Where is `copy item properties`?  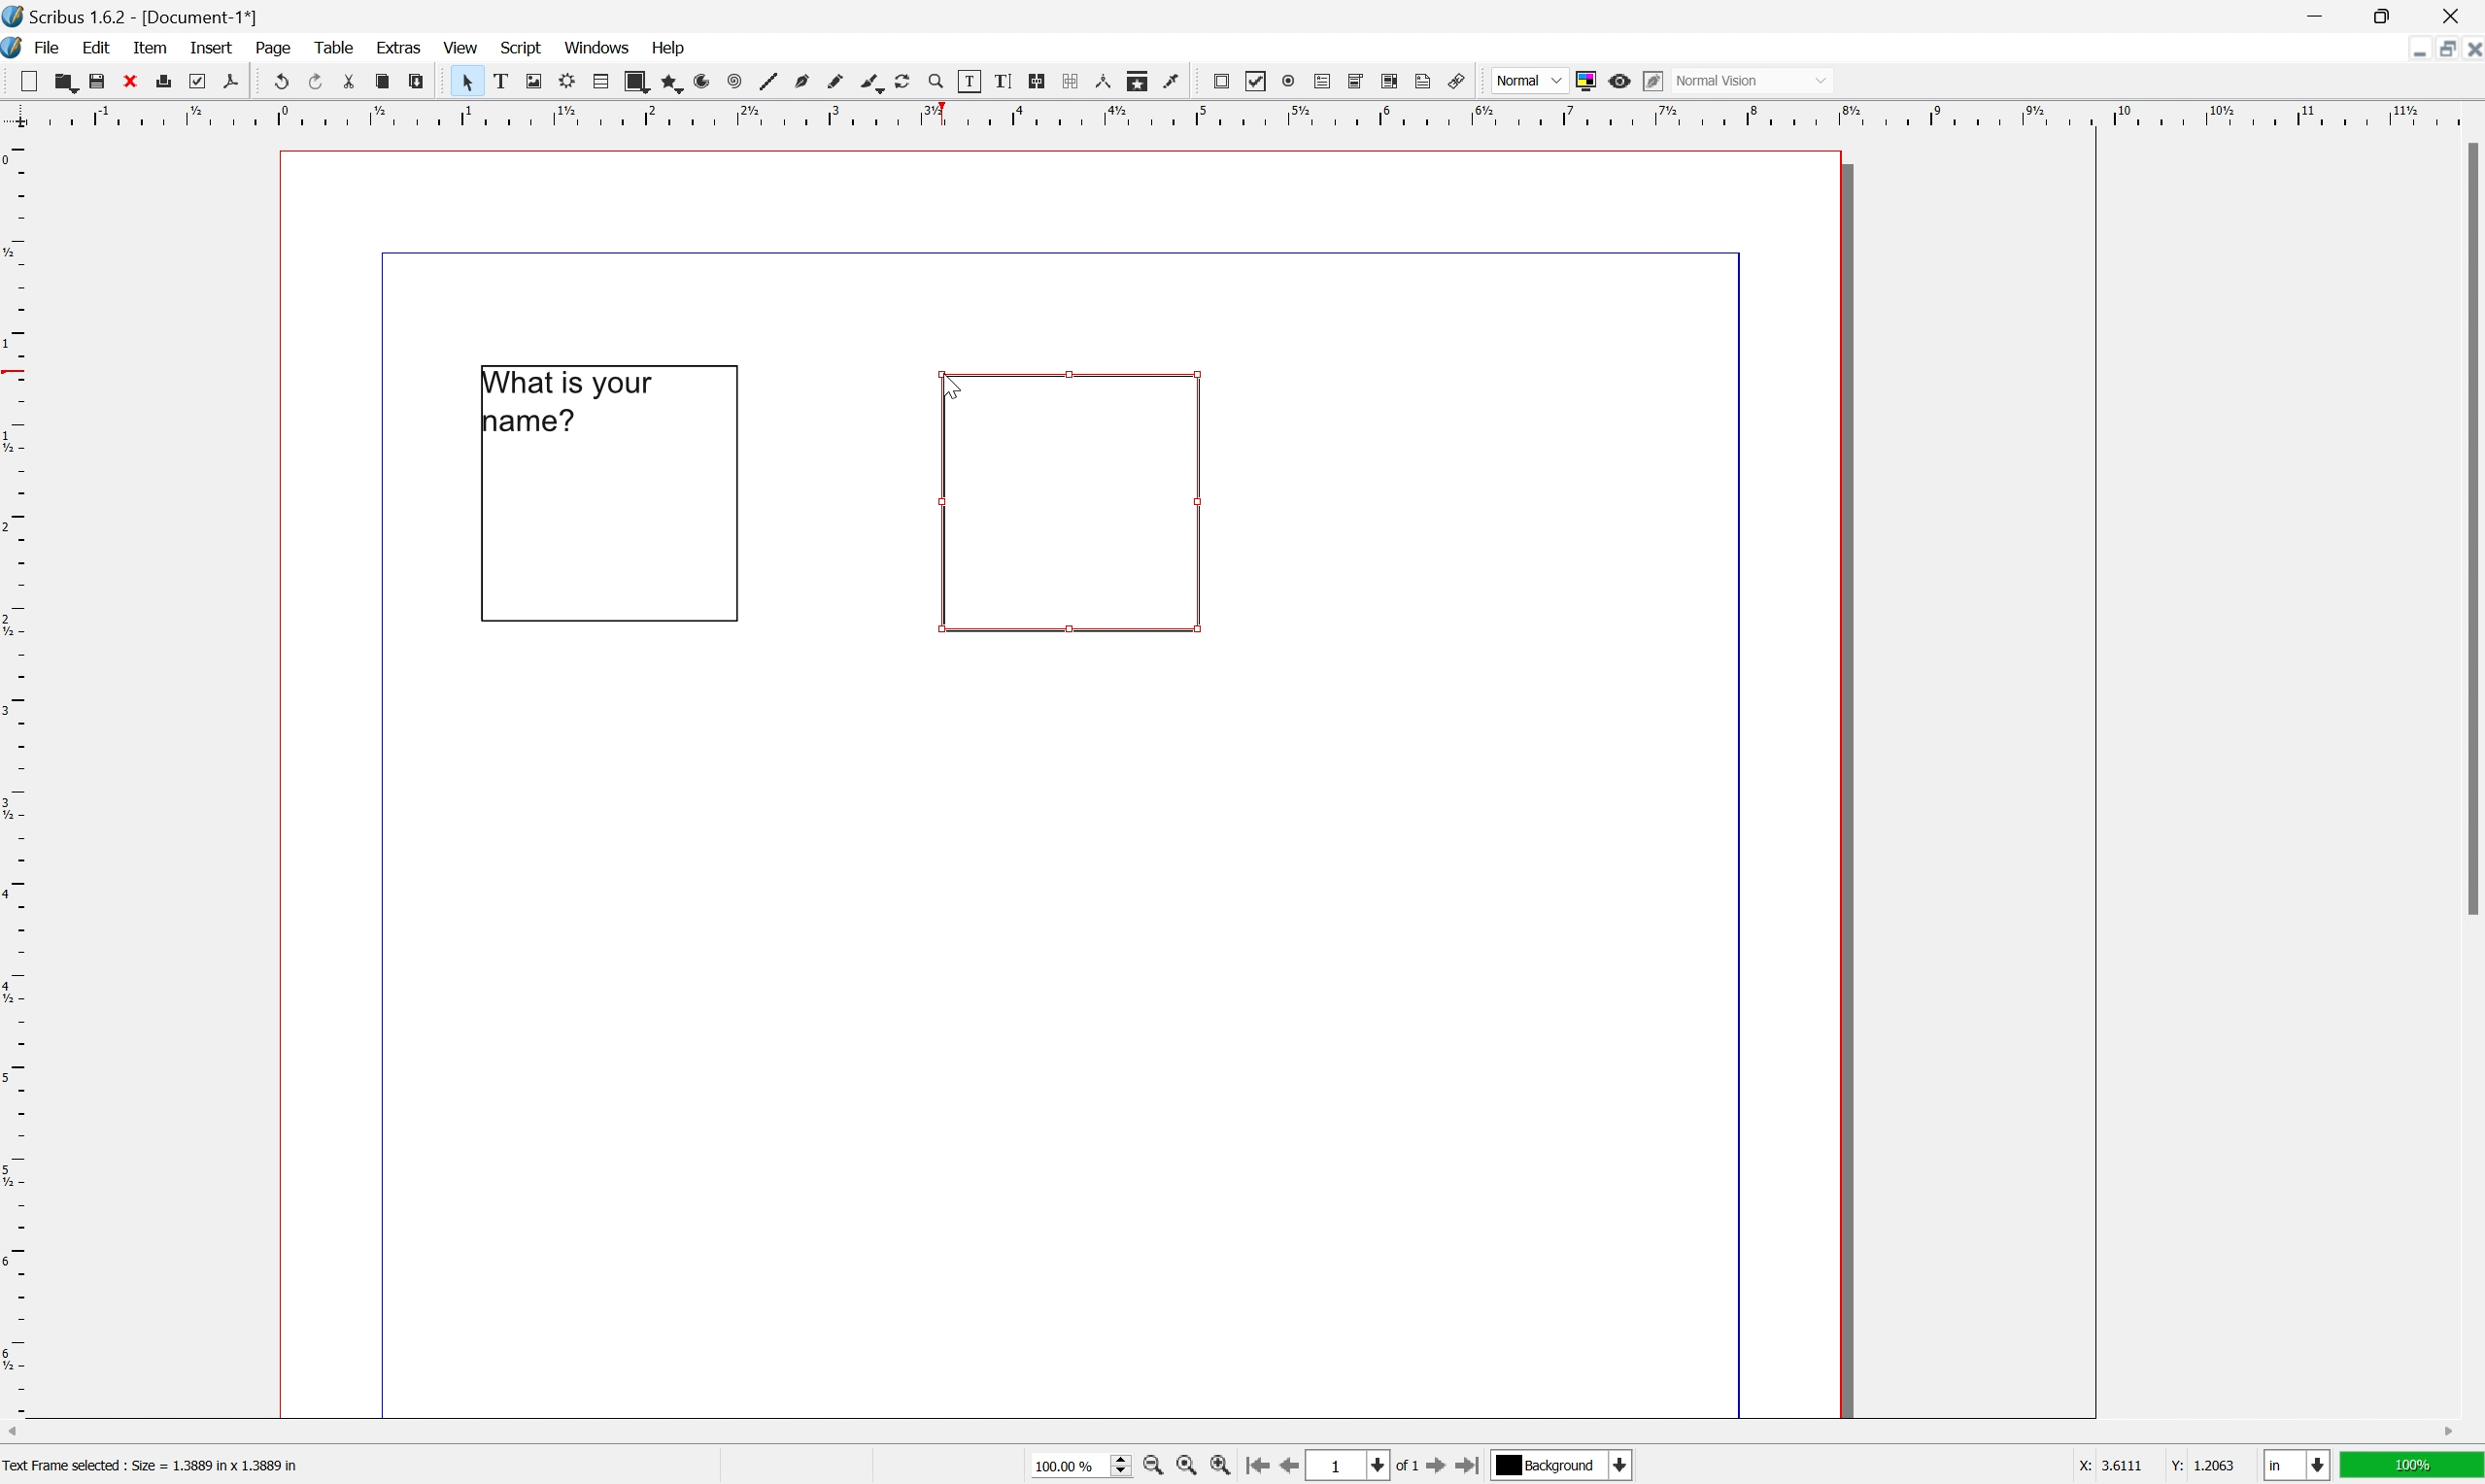 copy item properties is located at coordinates (1136, 81).